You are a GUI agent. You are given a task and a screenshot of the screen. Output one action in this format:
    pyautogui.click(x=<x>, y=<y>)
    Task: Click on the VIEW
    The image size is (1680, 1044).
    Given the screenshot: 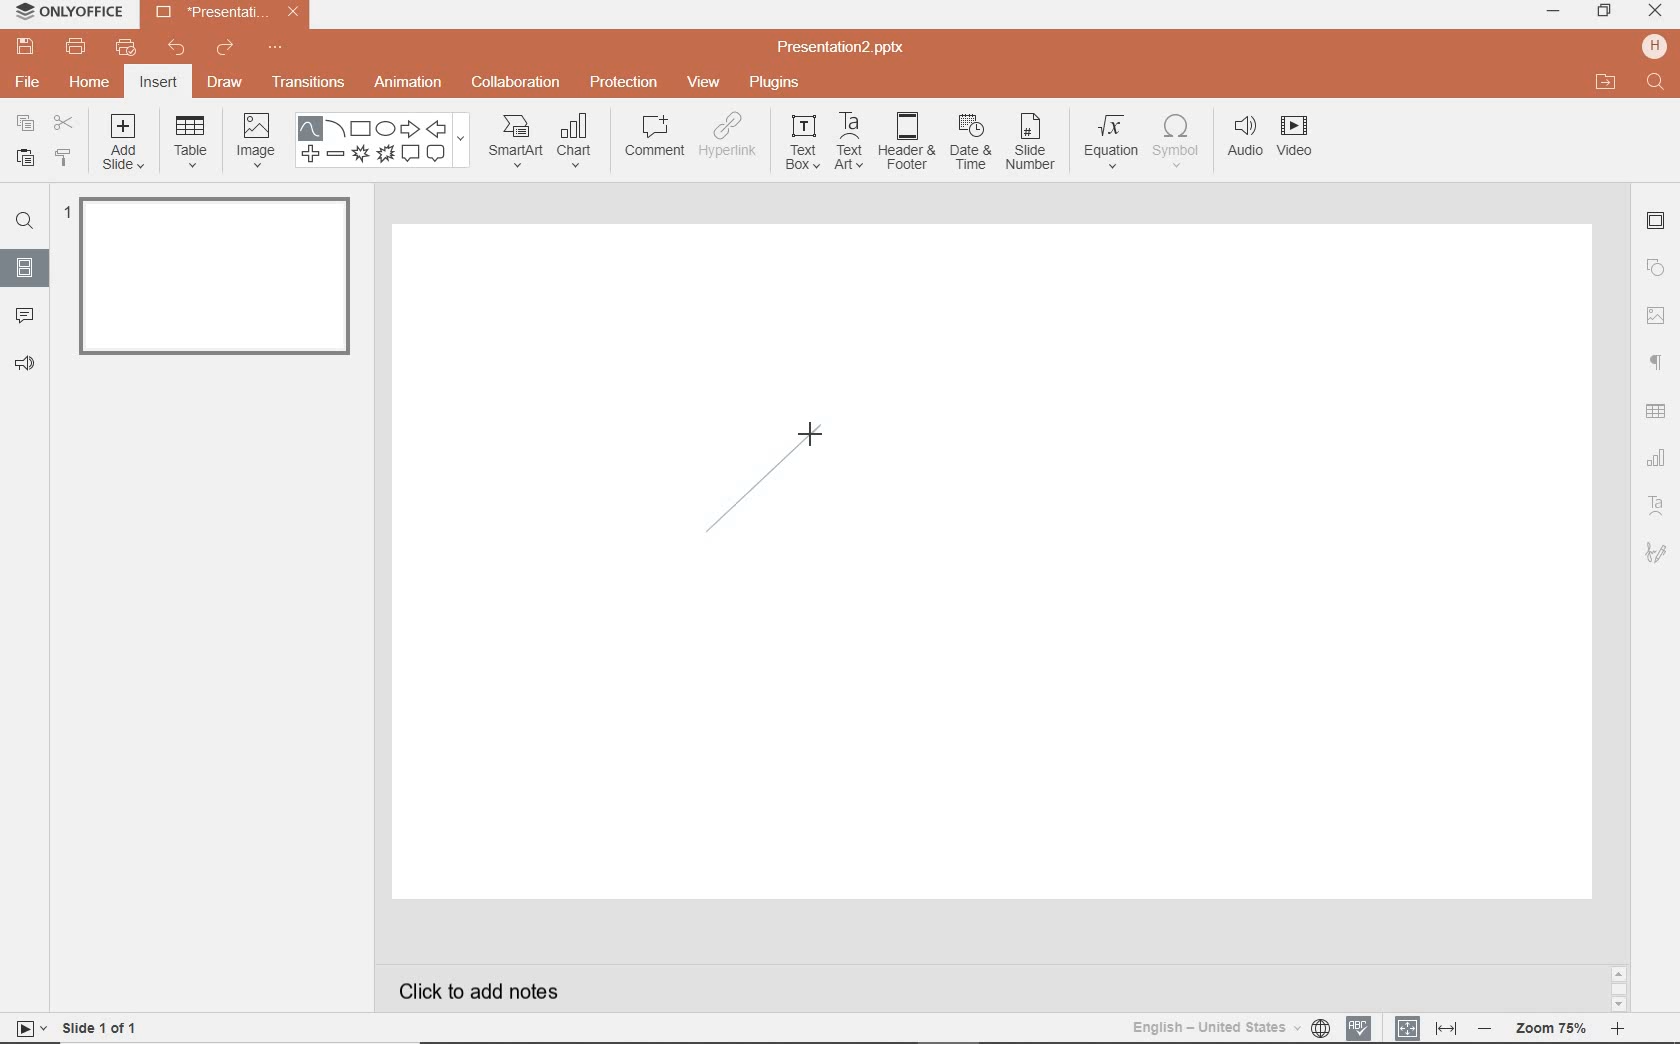 What is the action you would take?
    pyautogui.click(x=704, y=81)
    